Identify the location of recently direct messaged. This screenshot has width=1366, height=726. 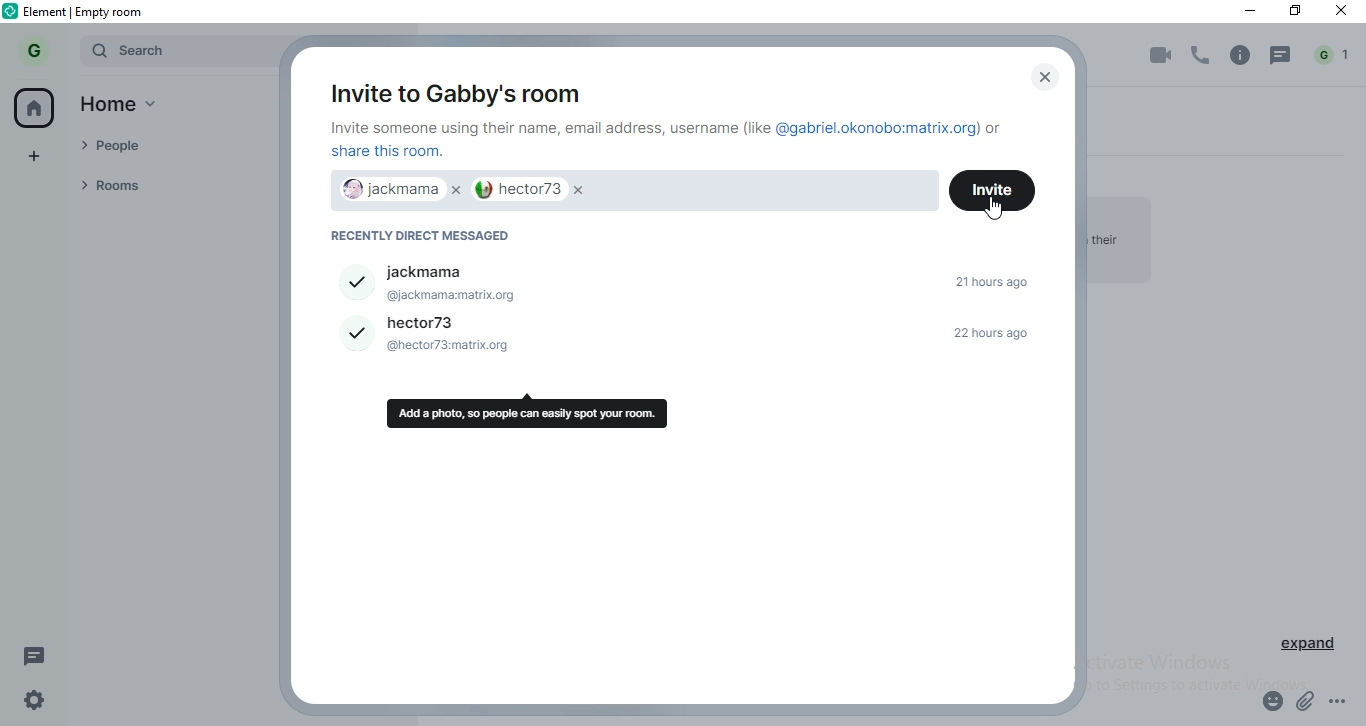
(430, 236).